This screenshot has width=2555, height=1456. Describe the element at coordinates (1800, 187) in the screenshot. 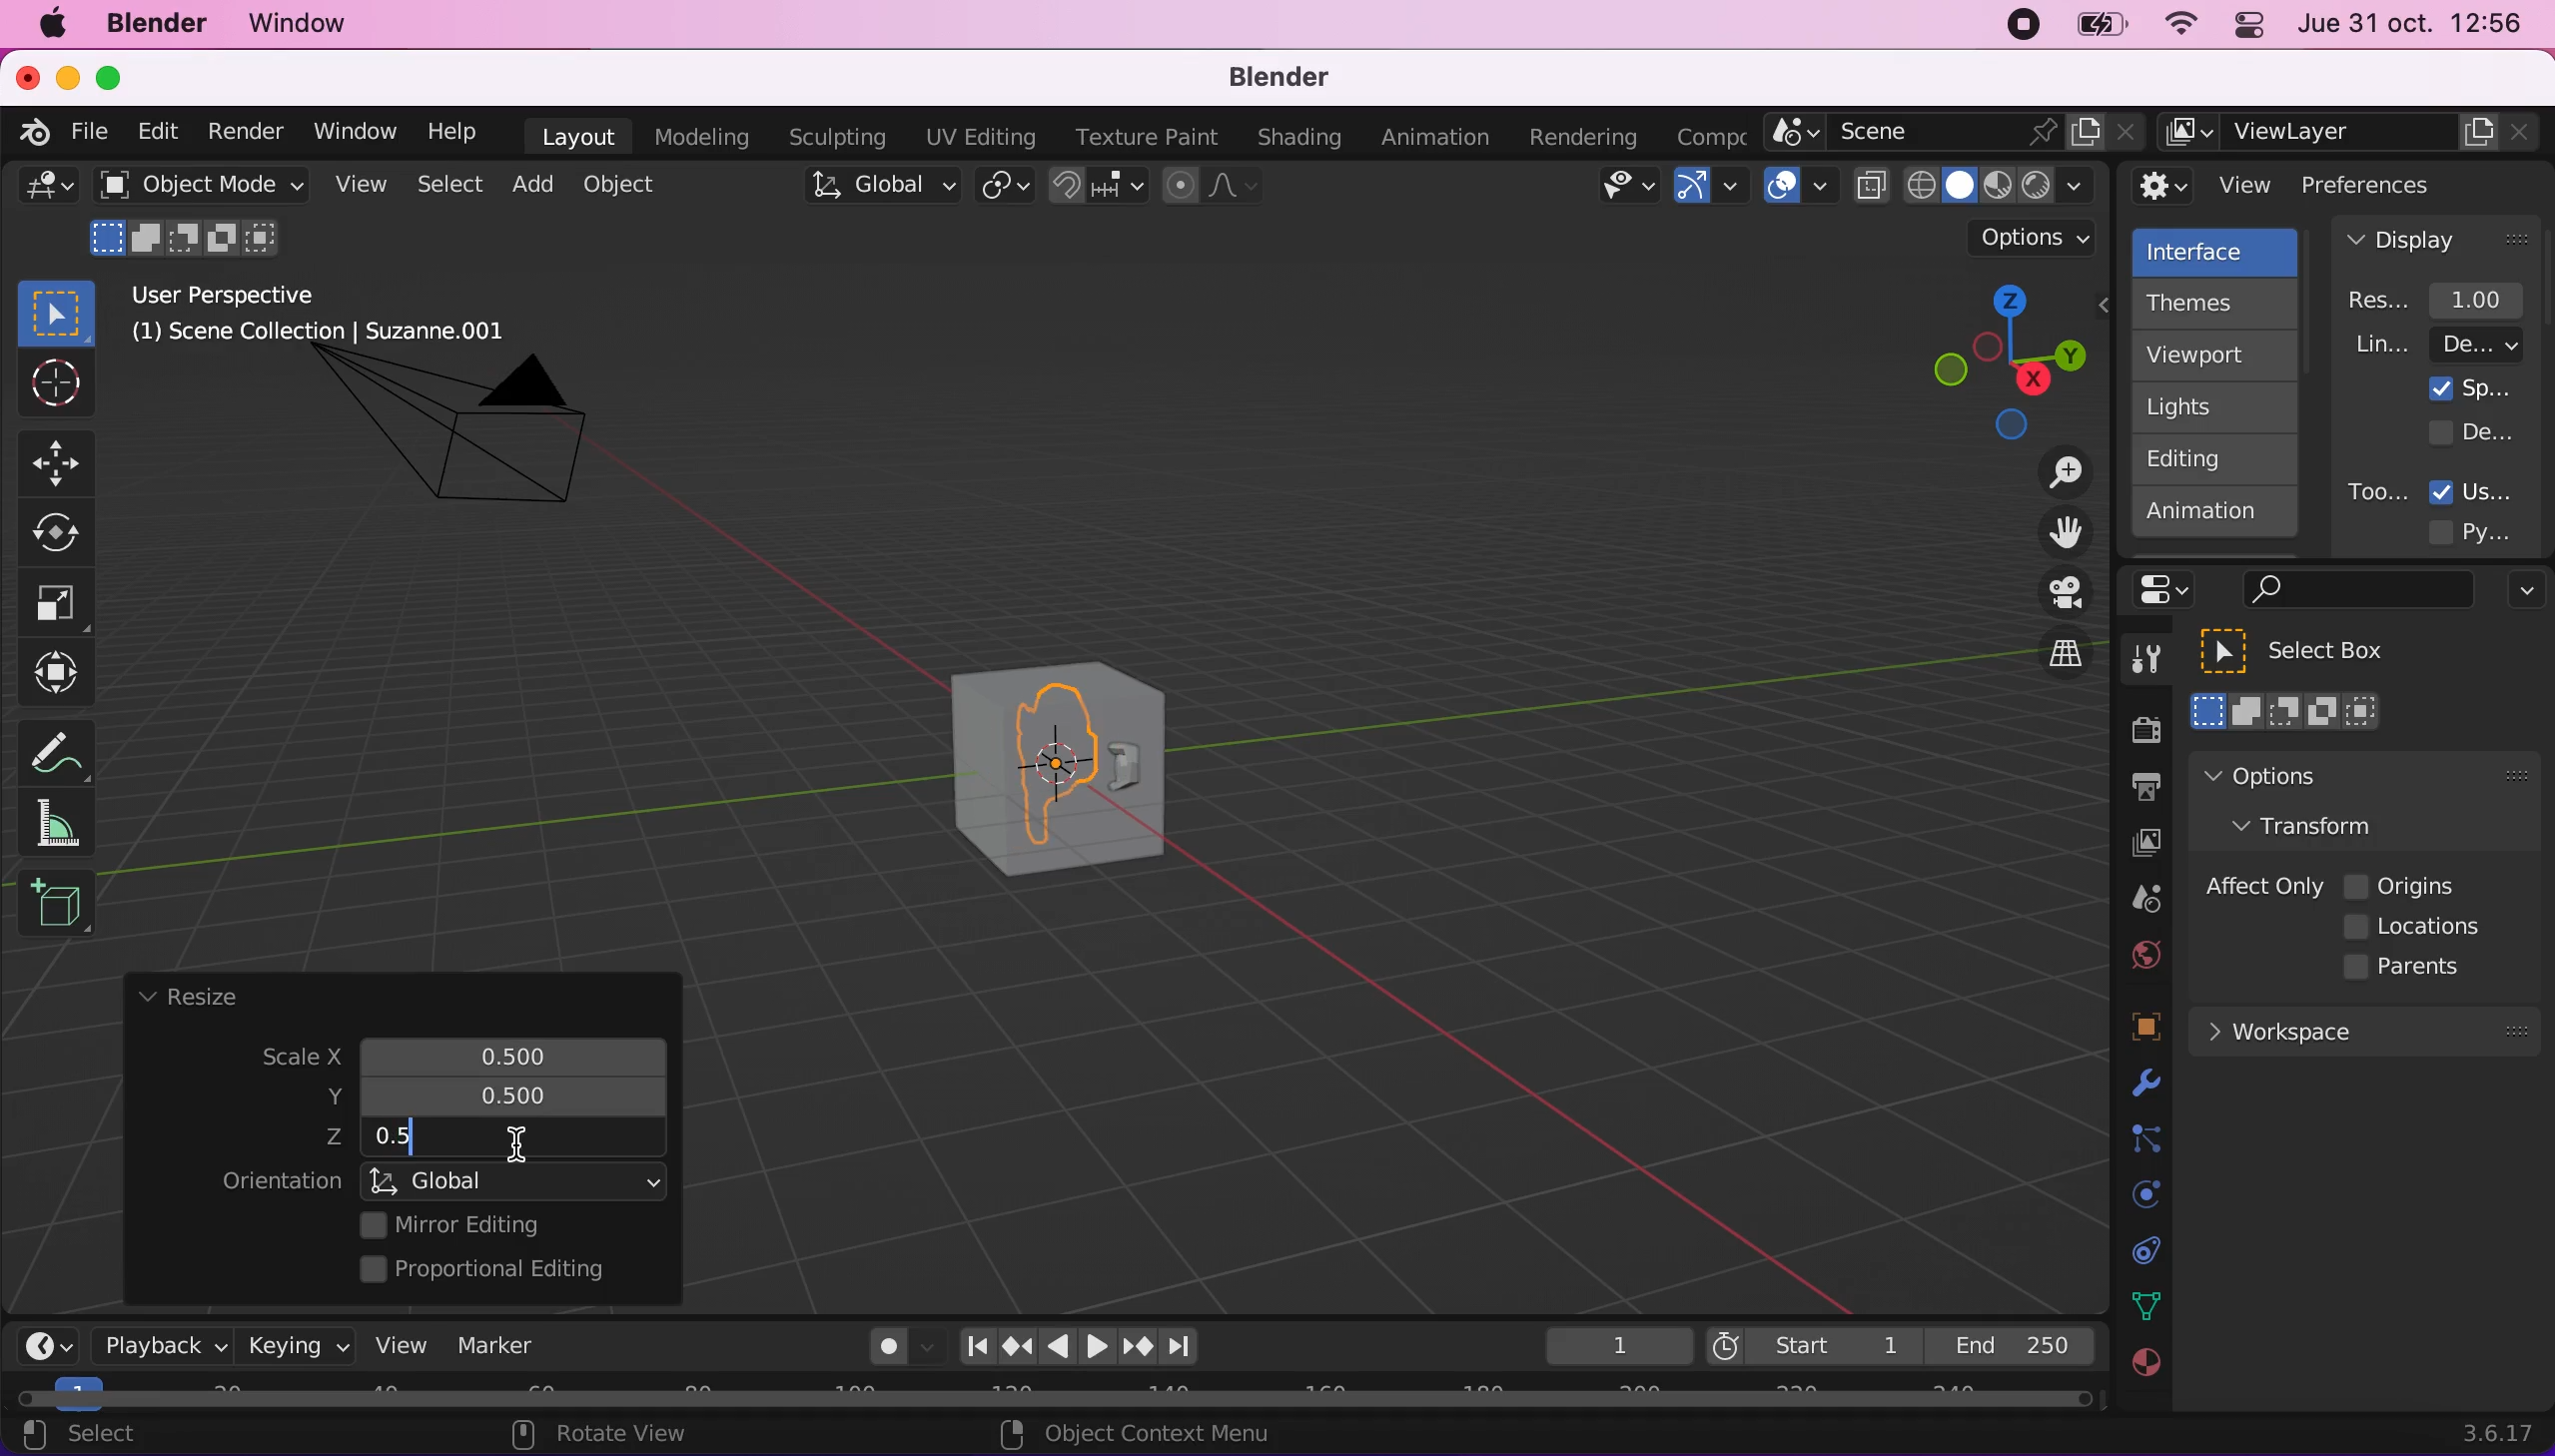

I see `overlays` at that location.